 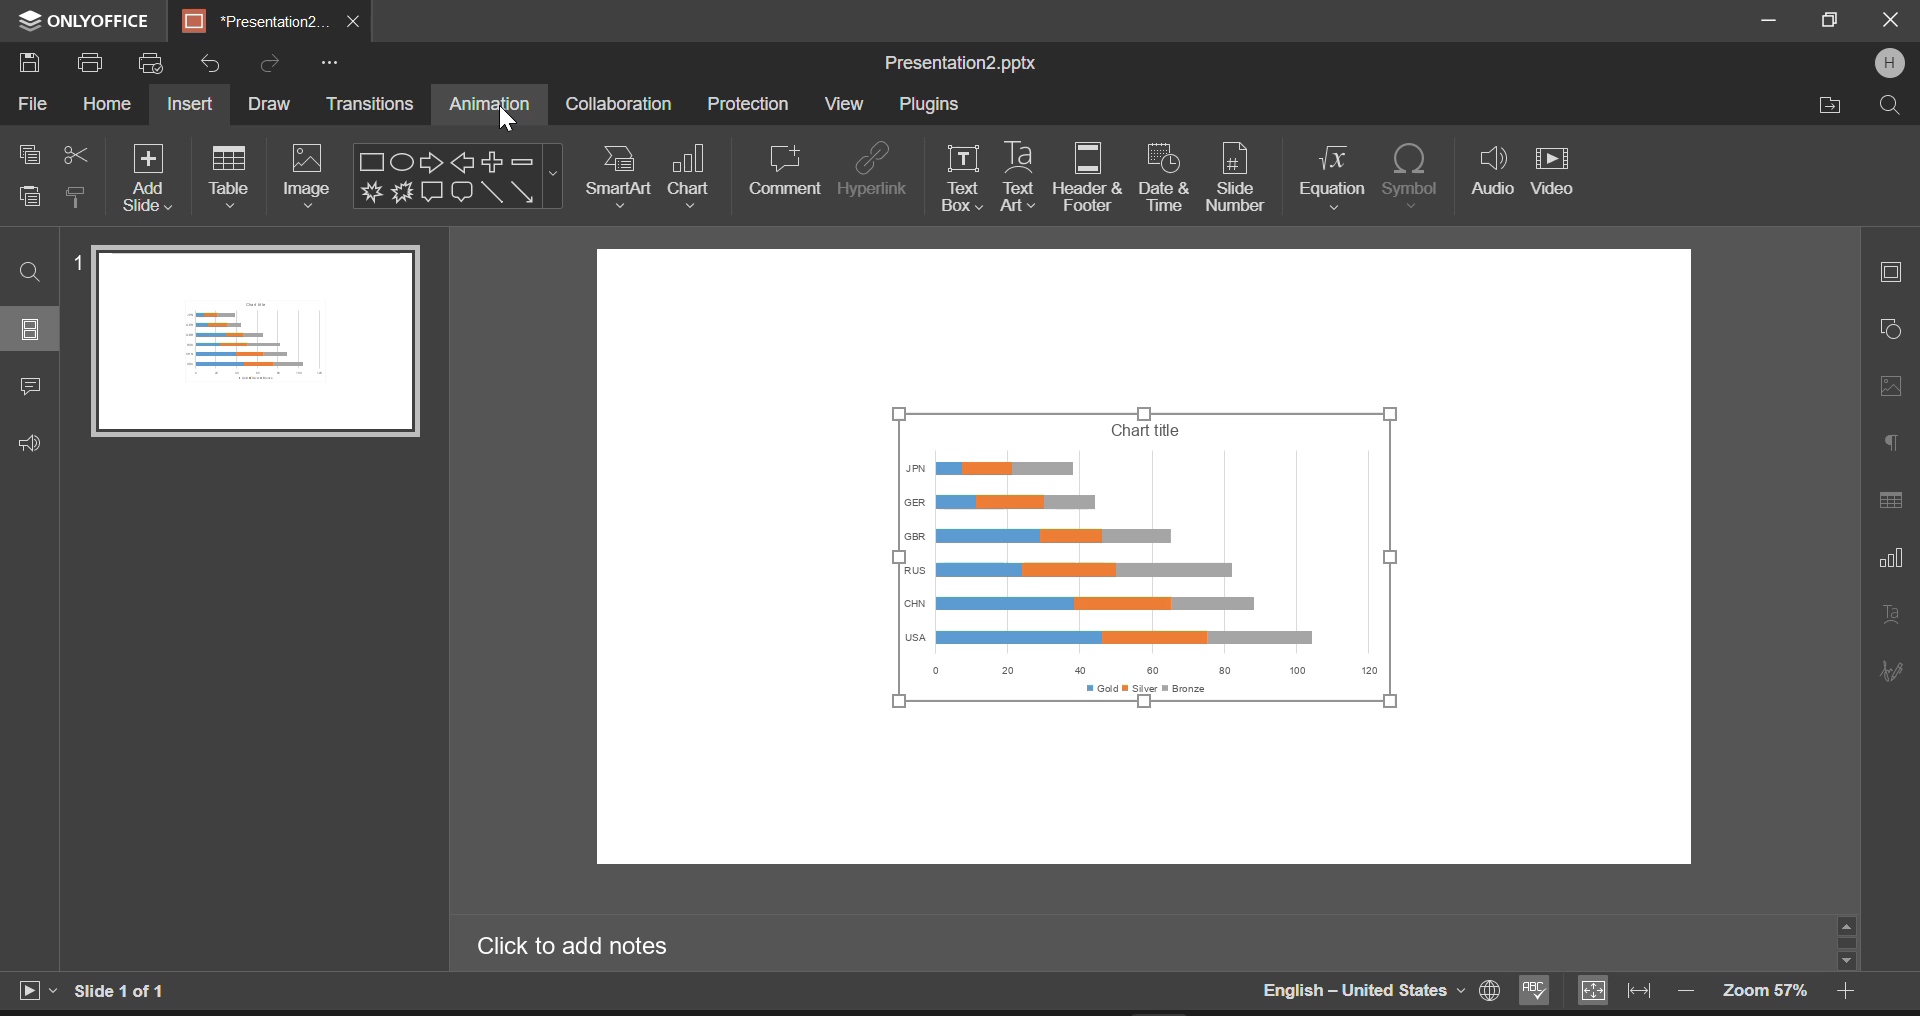 What do you see at coordinates (689, 176) in the screenshot?
I see `Chart` at bounding box center [689, 176].